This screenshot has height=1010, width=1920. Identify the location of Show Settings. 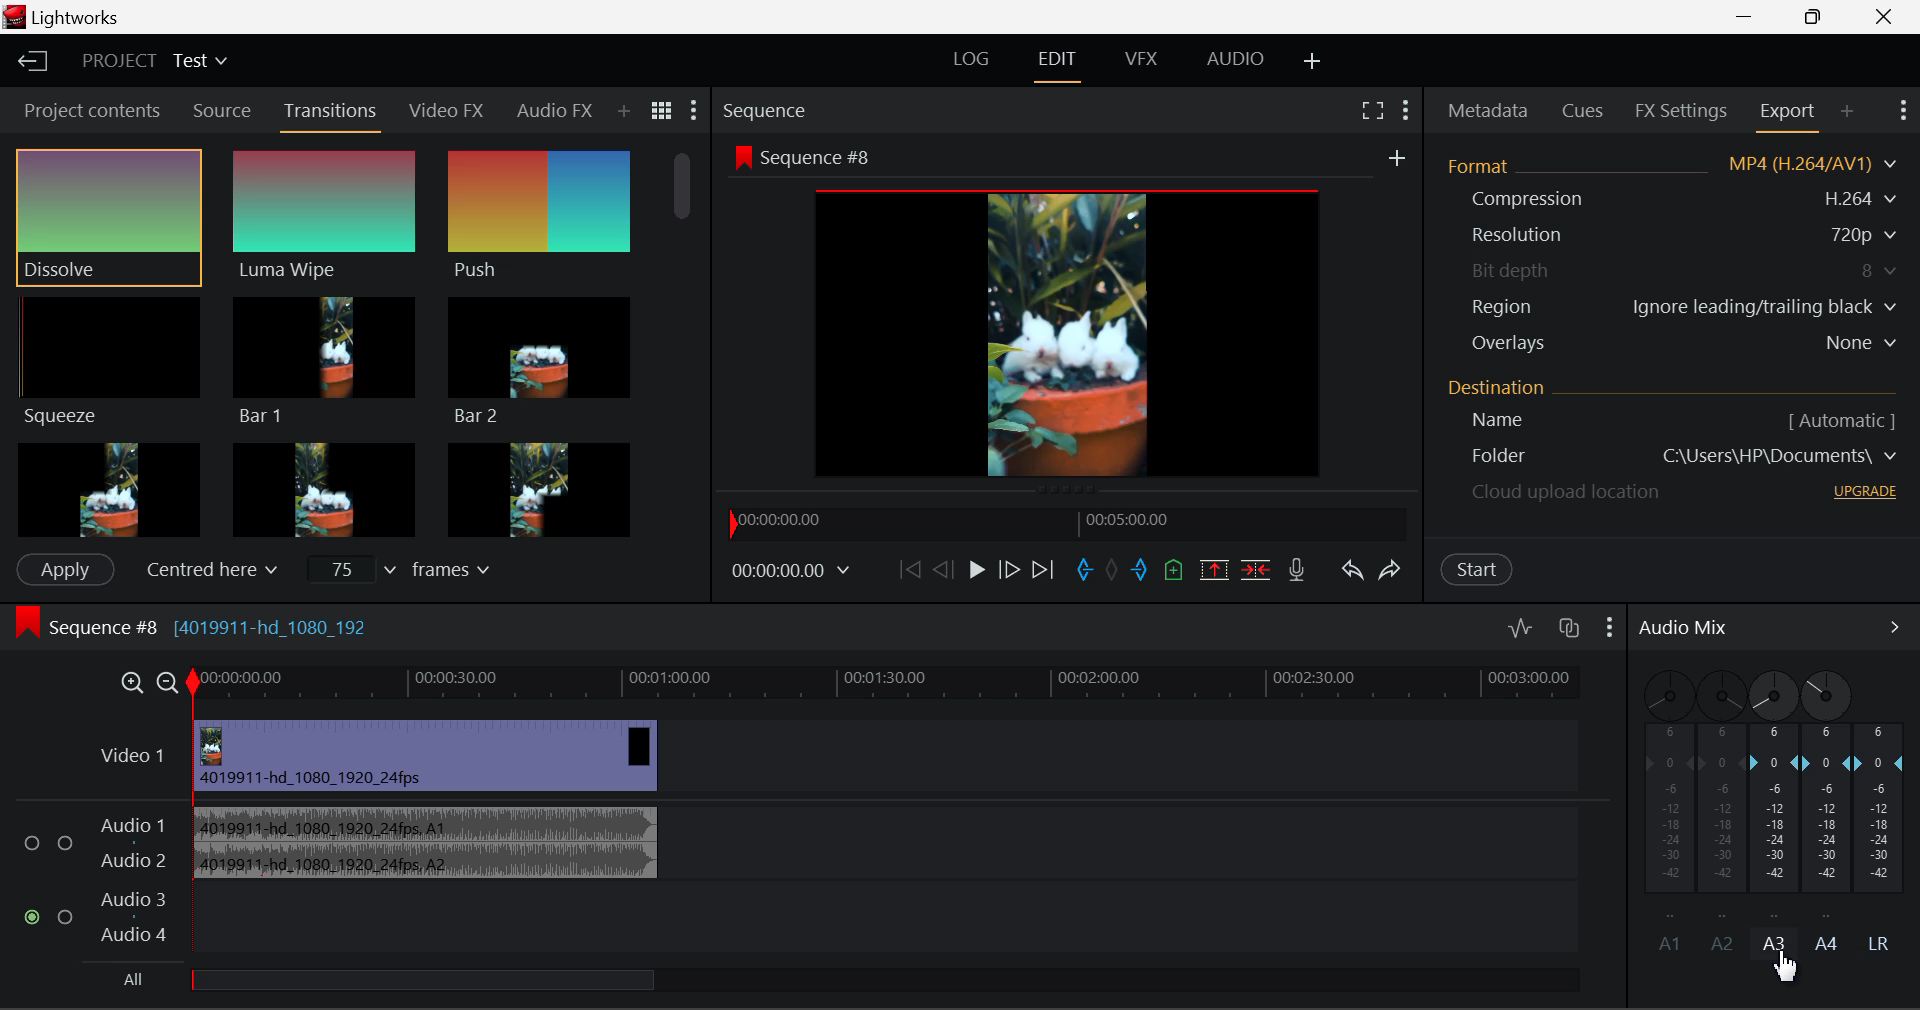
(694, 112).